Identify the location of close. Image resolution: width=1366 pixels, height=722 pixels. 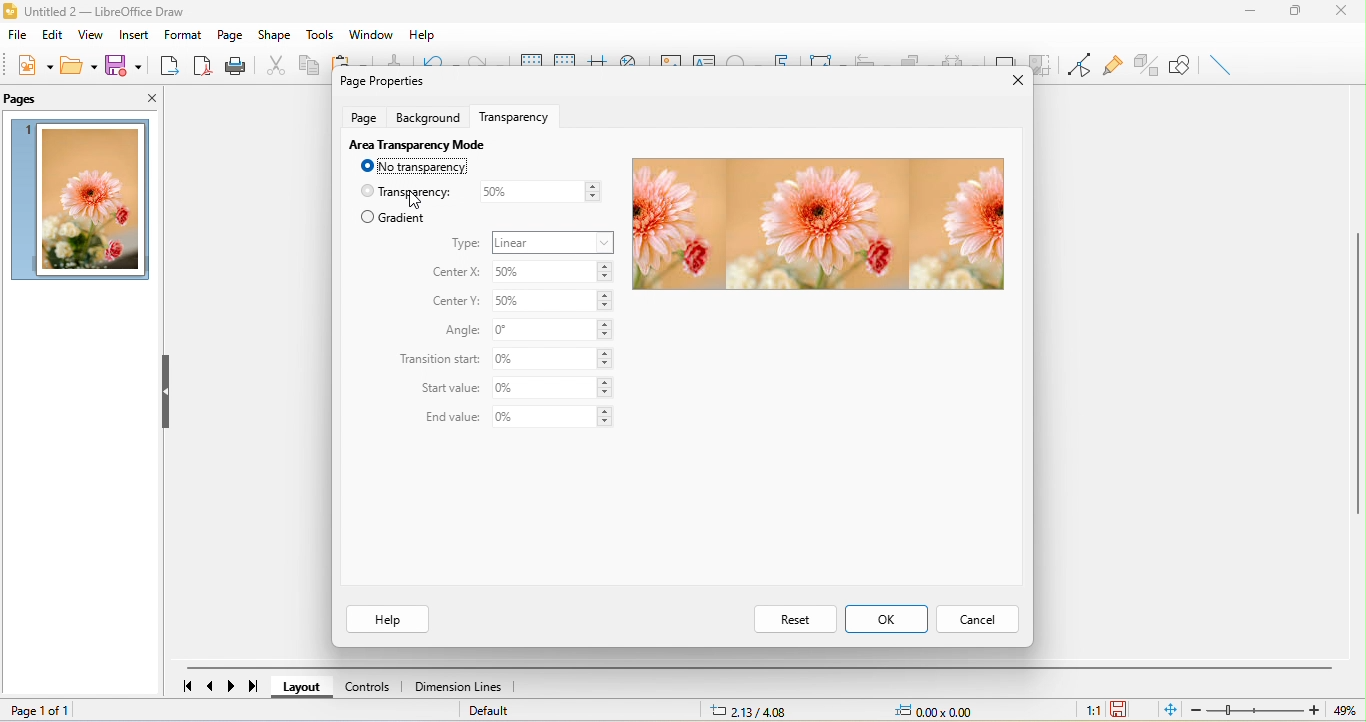
(138, 96).